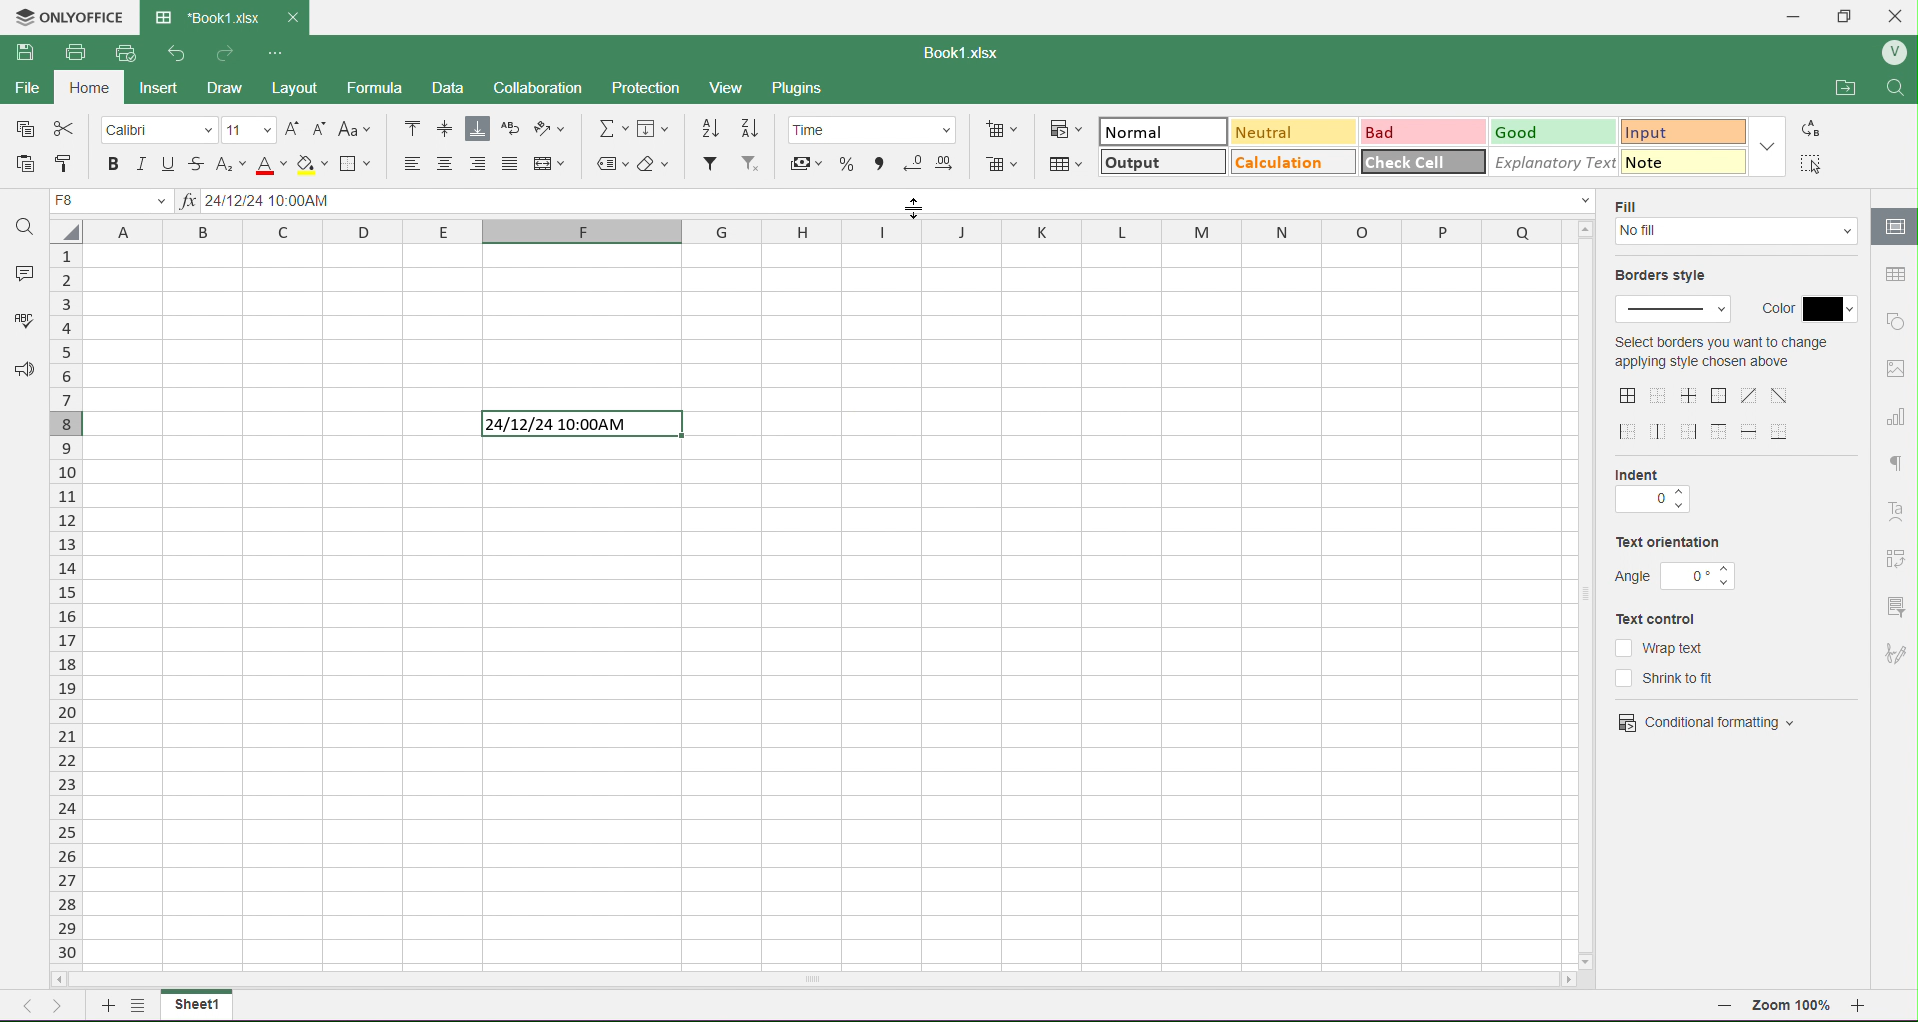 This screenshot has height=1022, width=1918. Describe the element at coordinates (1868, 1010) in the screenshot. I see `zoom in` at that location.